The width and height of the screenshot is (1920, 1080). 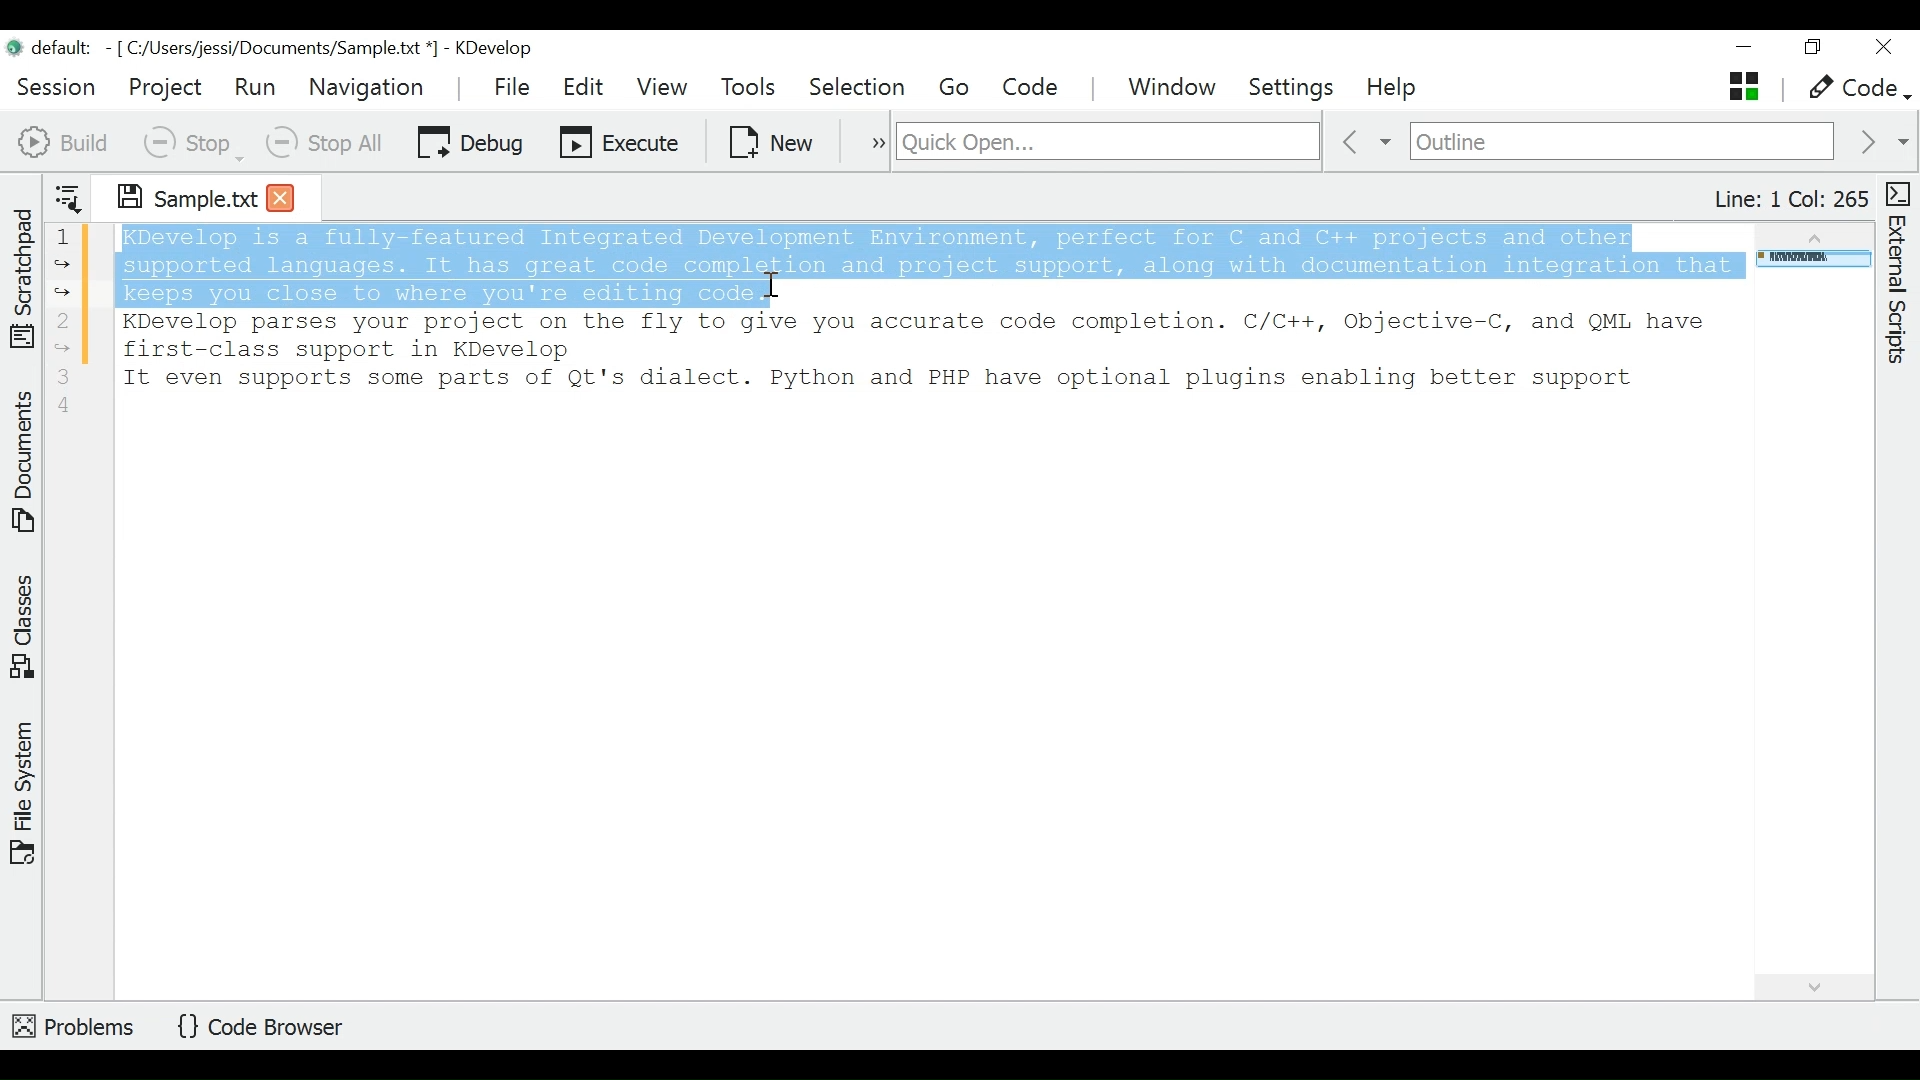 What do you see at coordinates (776, 295) in the screenshot?
I see `I-beam cursor` at bounding box center [776, 295].